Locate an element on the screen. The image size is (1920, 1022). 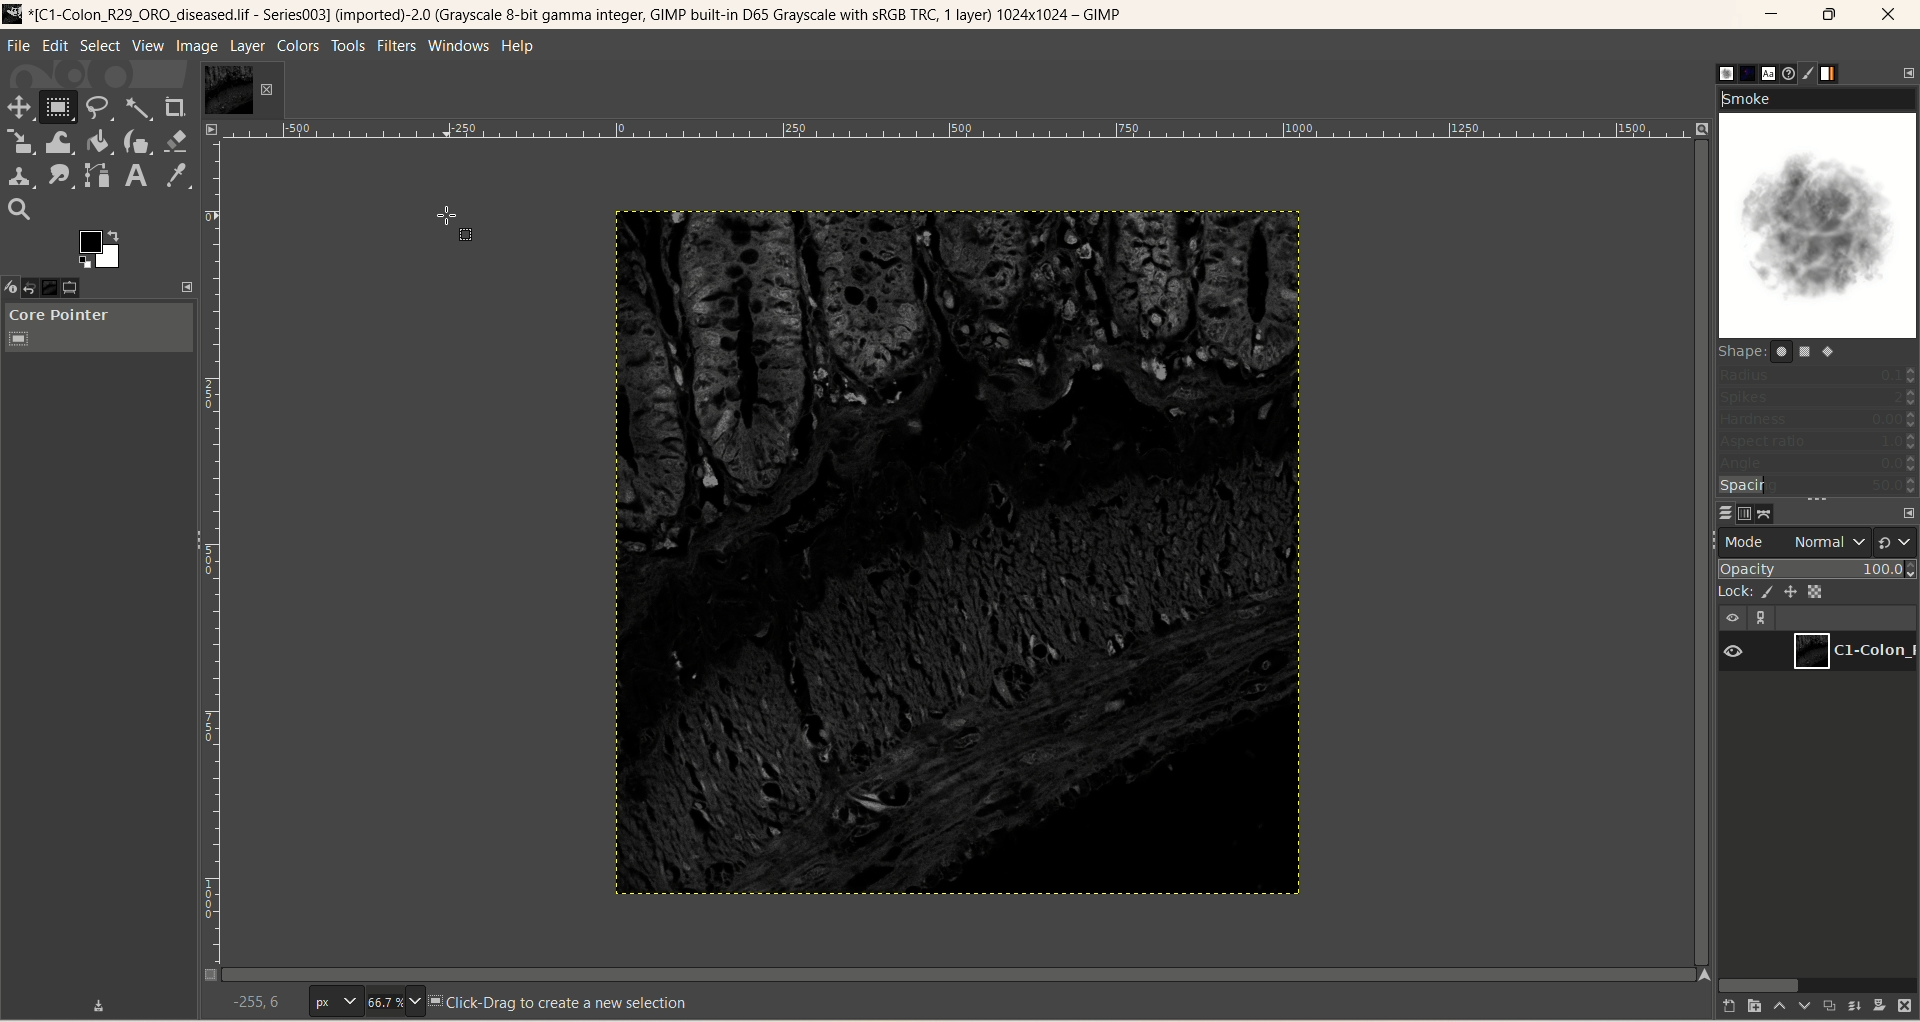
fuzzy select tool is located at coordinates (136, 106).